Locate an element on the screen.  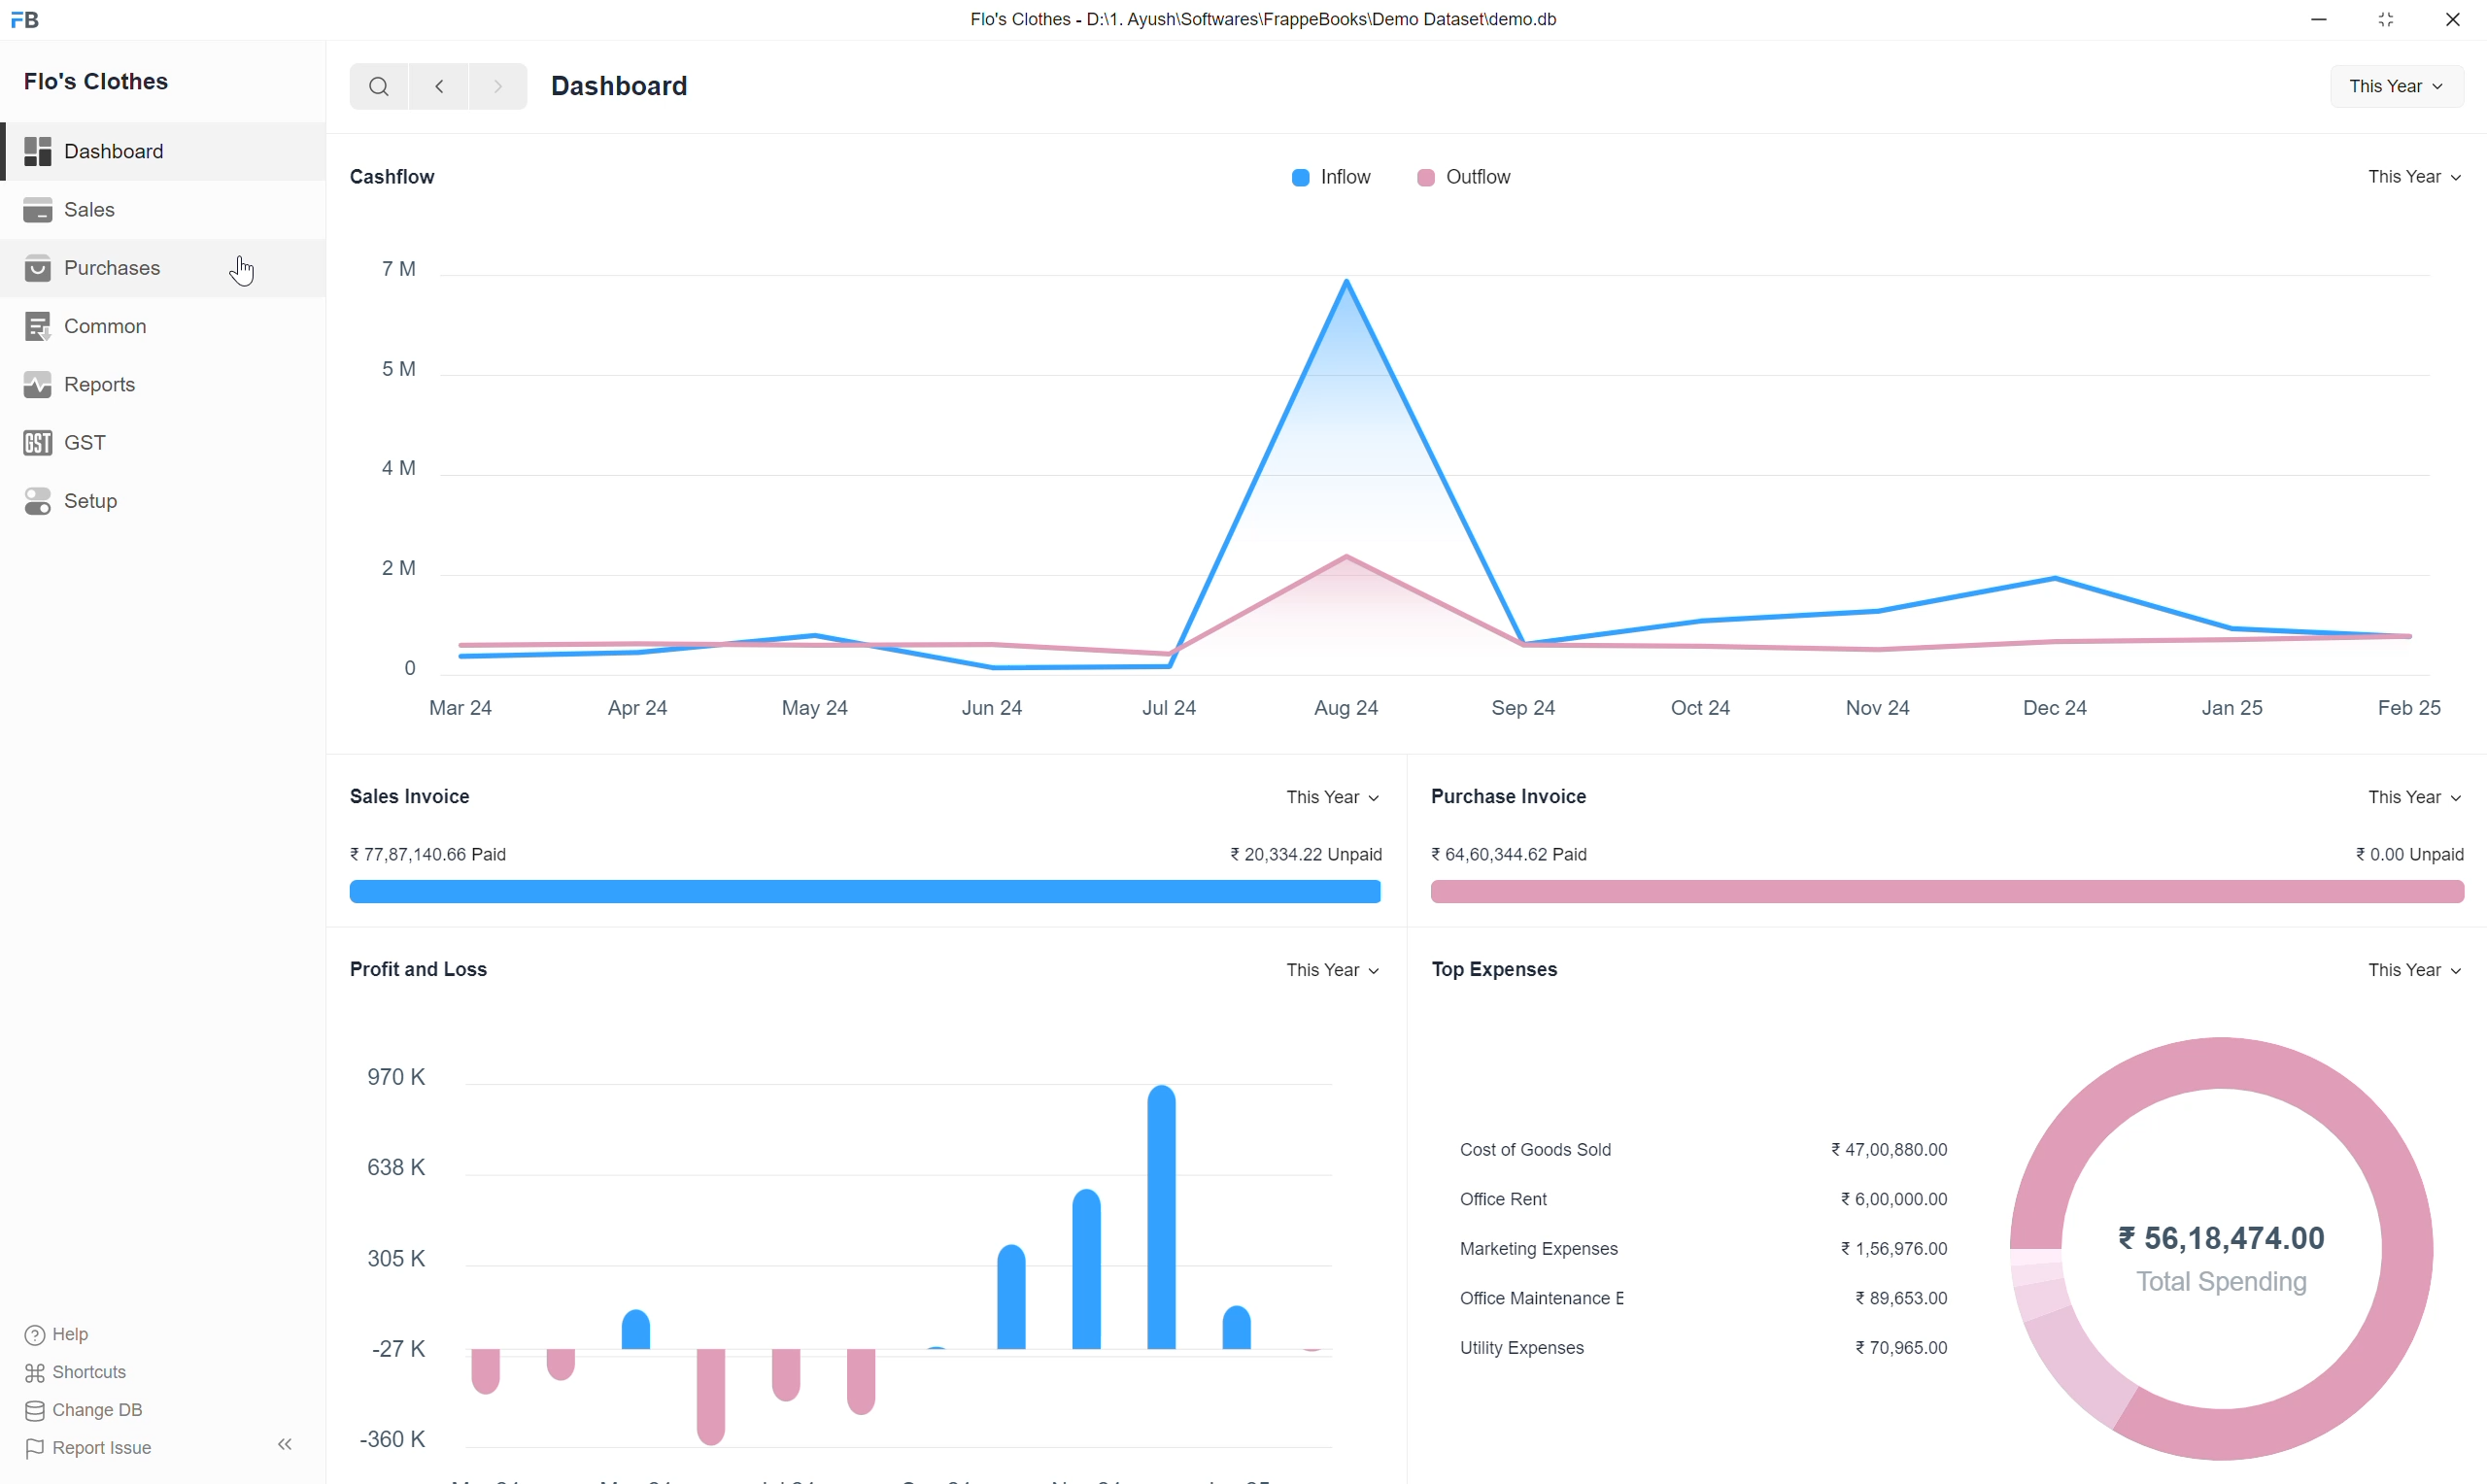
Outflow is located at coordinates (1471, 177).